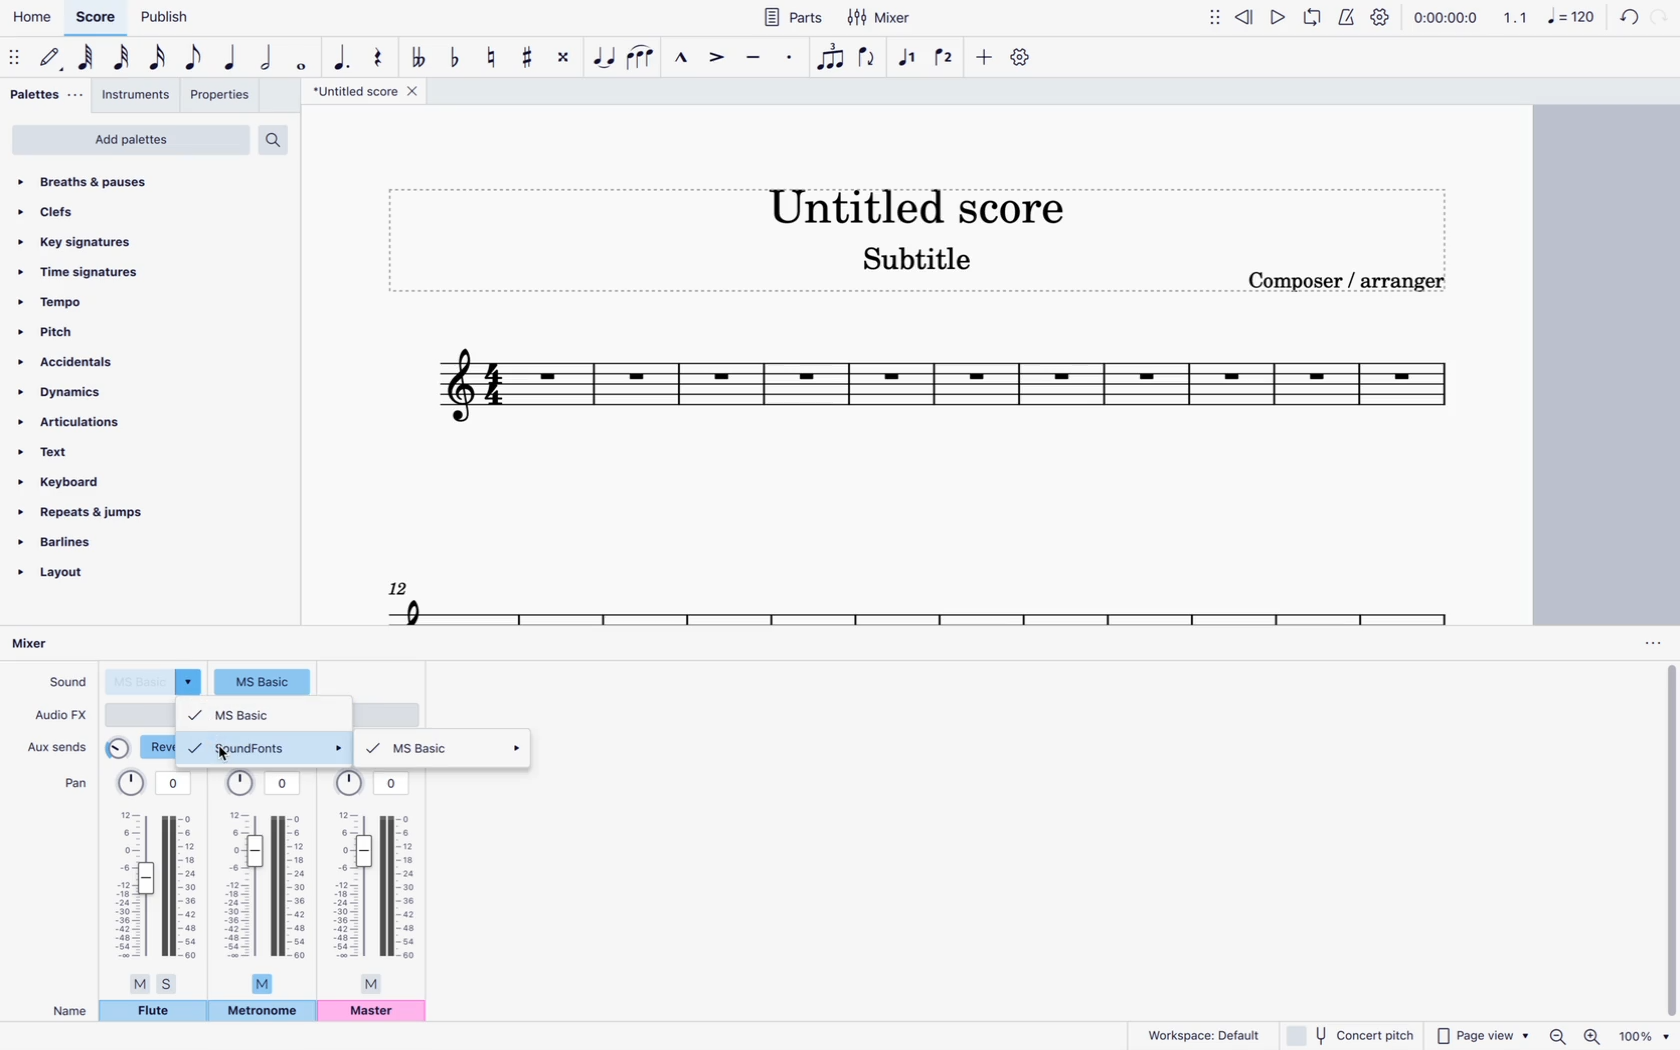 The image size is (1680, 1050). What do you see at coordinates (99, 274) in the screenshot?
I see `time signatures` at bounding box center [99, 274].